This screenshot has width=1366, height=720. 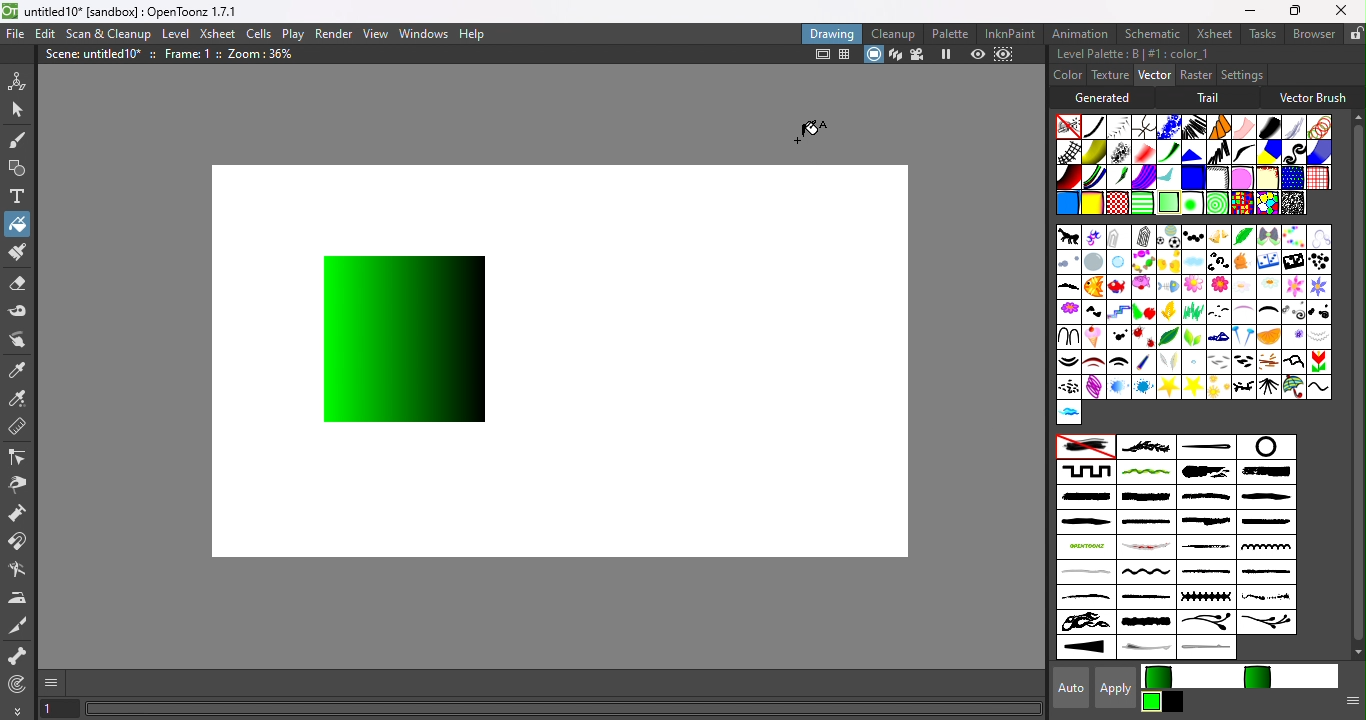 What do you see at coordinates (1173, 362) in the screenshot?
I see `plum` at bounding box center [1173, 362].